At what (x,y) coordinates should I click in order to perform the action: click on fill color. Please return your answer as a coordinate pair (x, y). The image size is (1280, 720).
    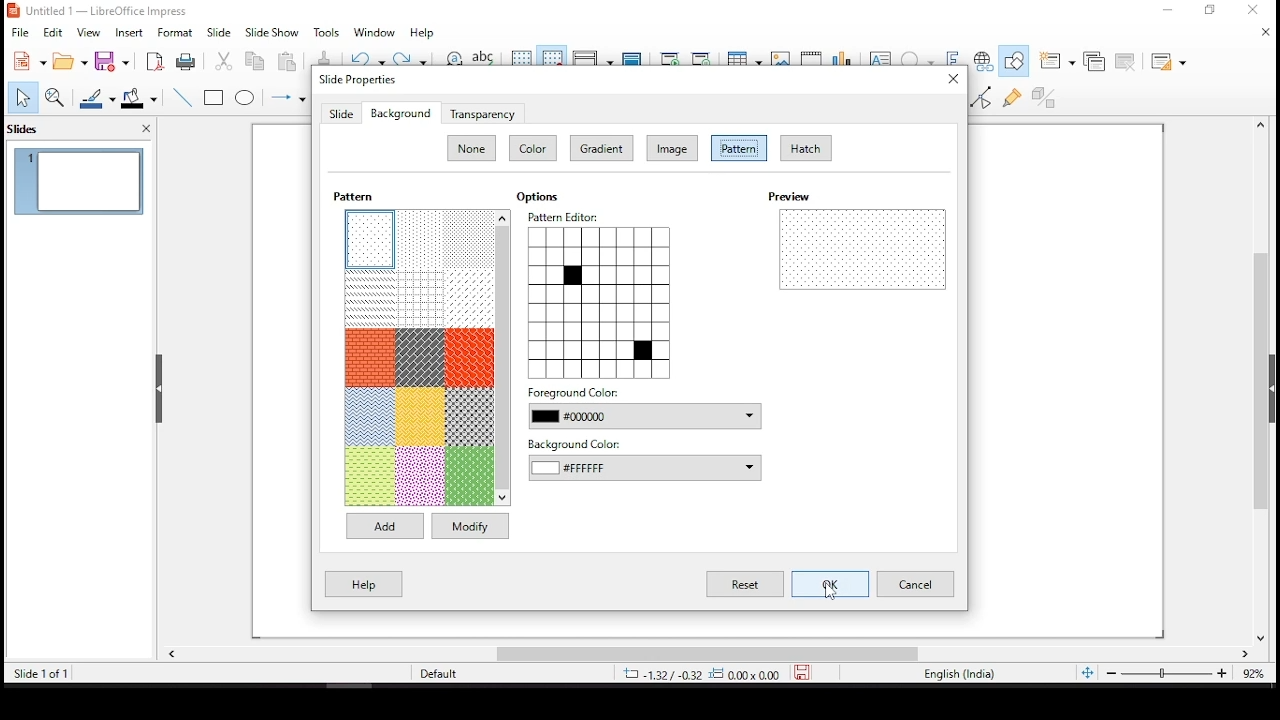
    Looking at the image, I should click on (139, 99).